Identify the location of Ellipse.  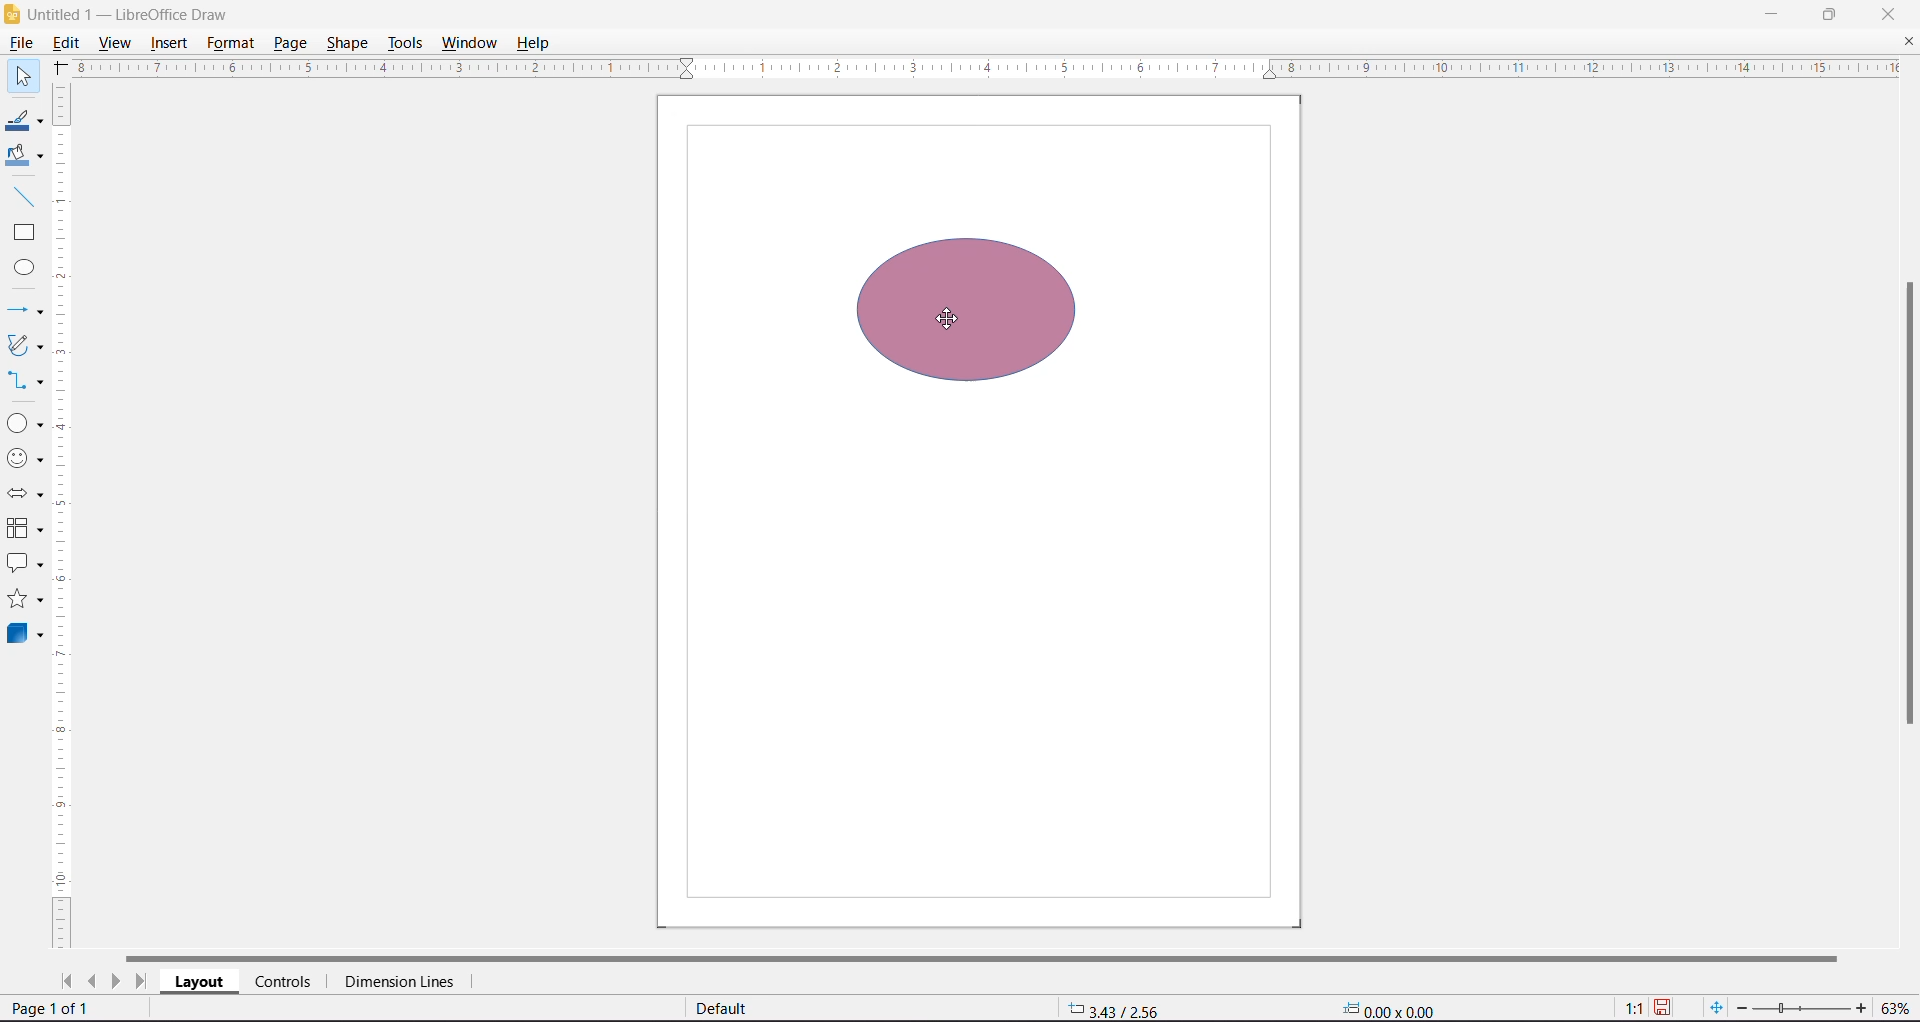
(23, 266).